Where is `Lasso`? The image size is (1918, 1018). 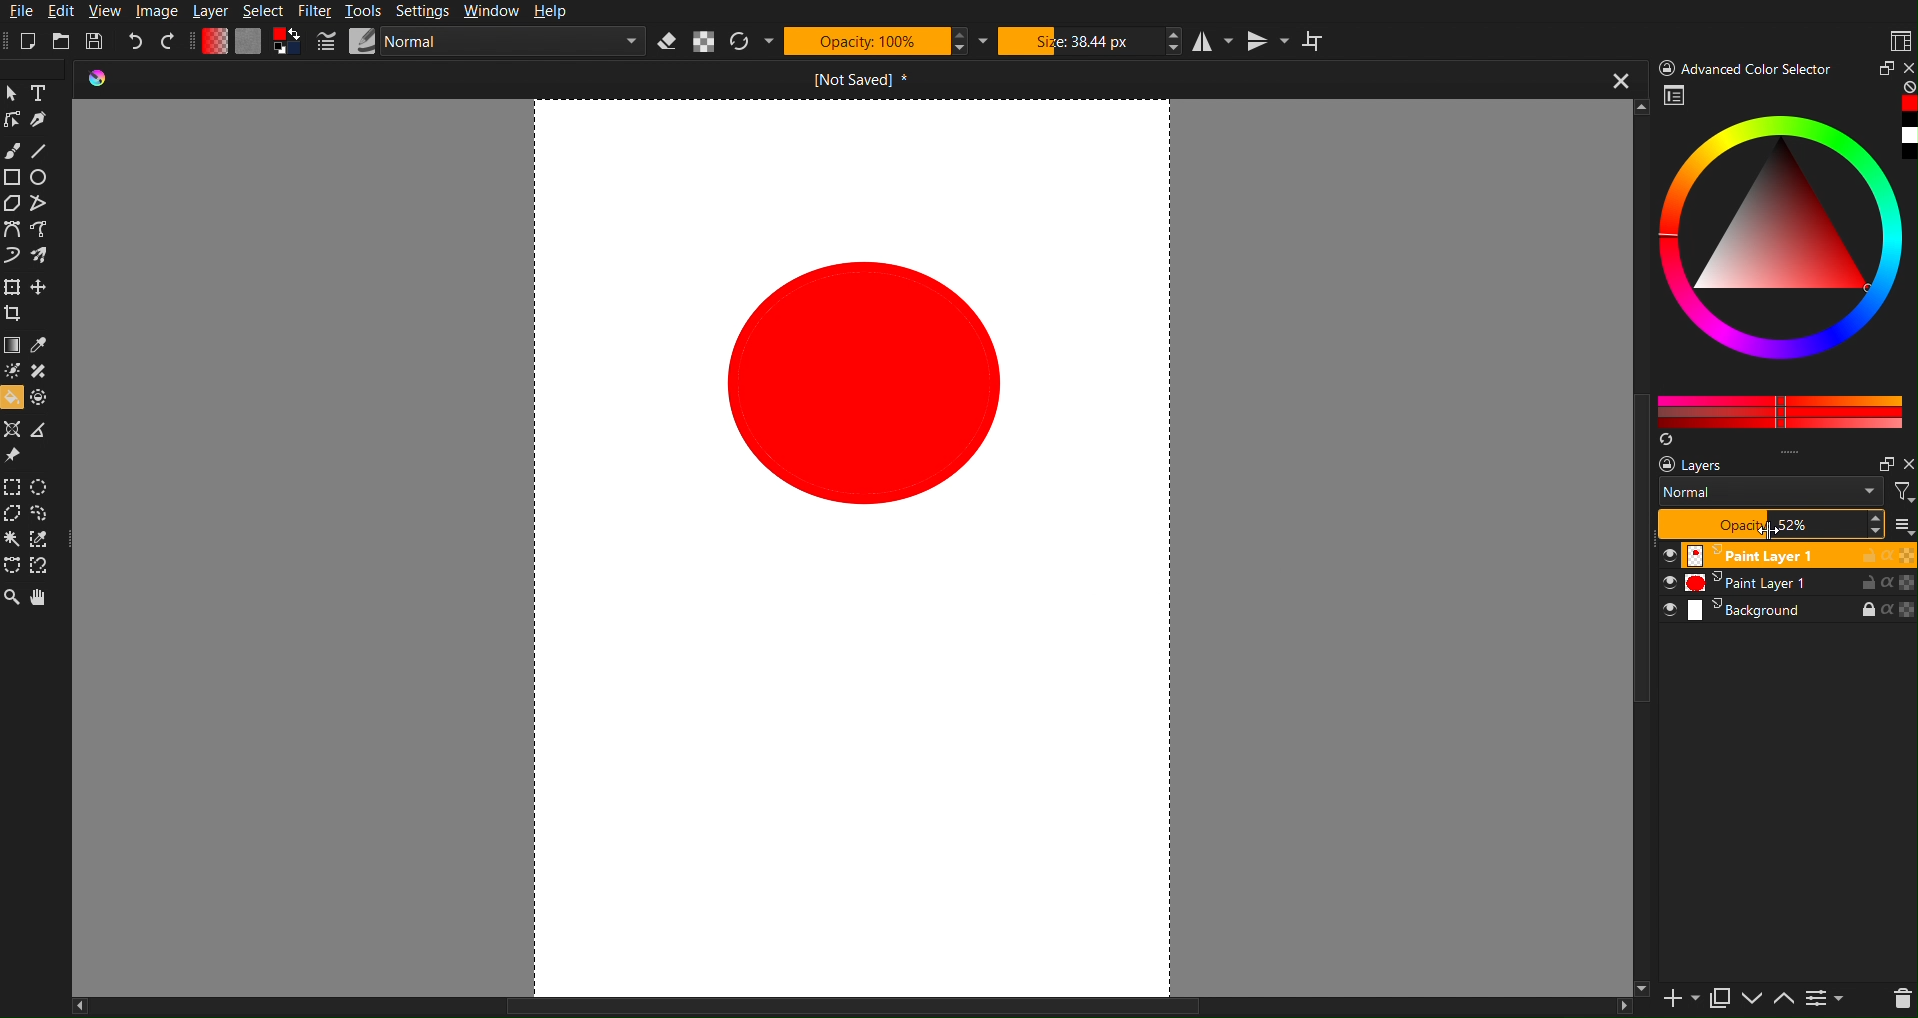 Lasso is located at coordinates (43, 514).